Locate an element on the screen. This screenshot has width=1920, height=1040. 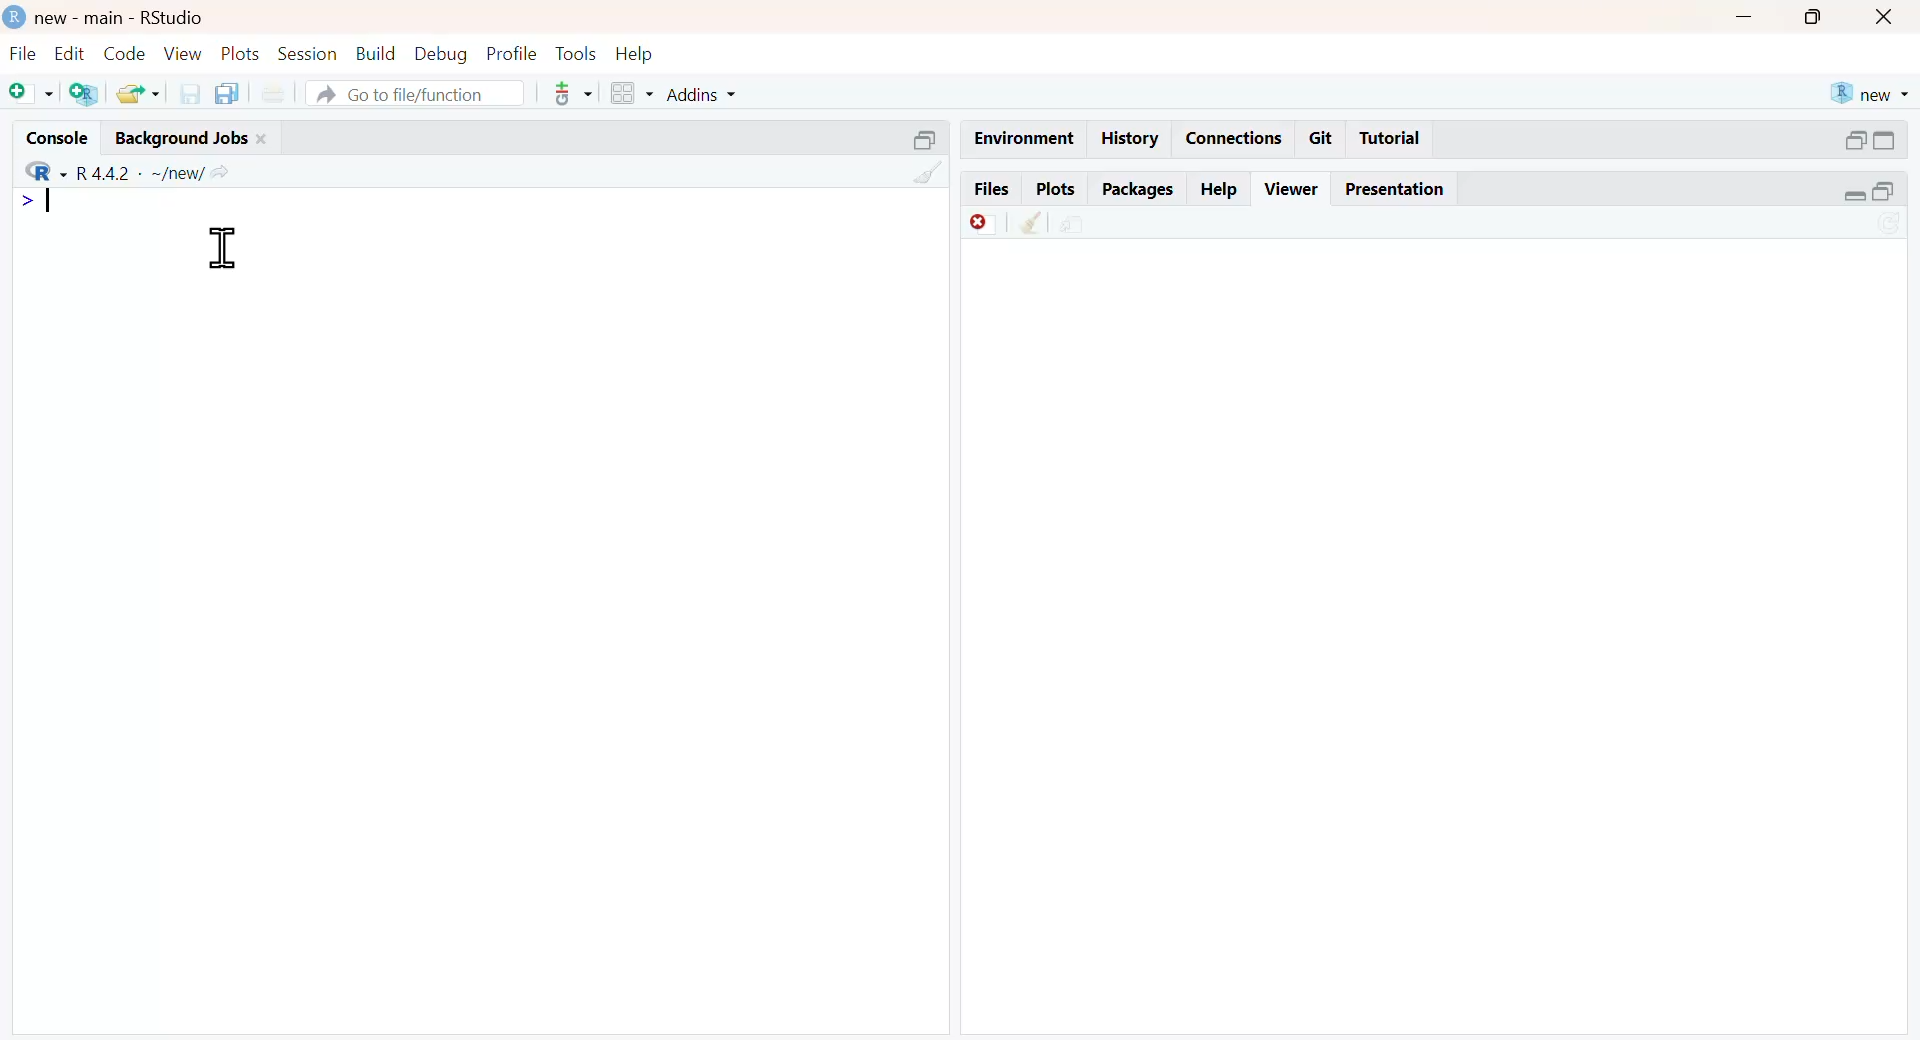
clean is located at coordinates (929, 174).